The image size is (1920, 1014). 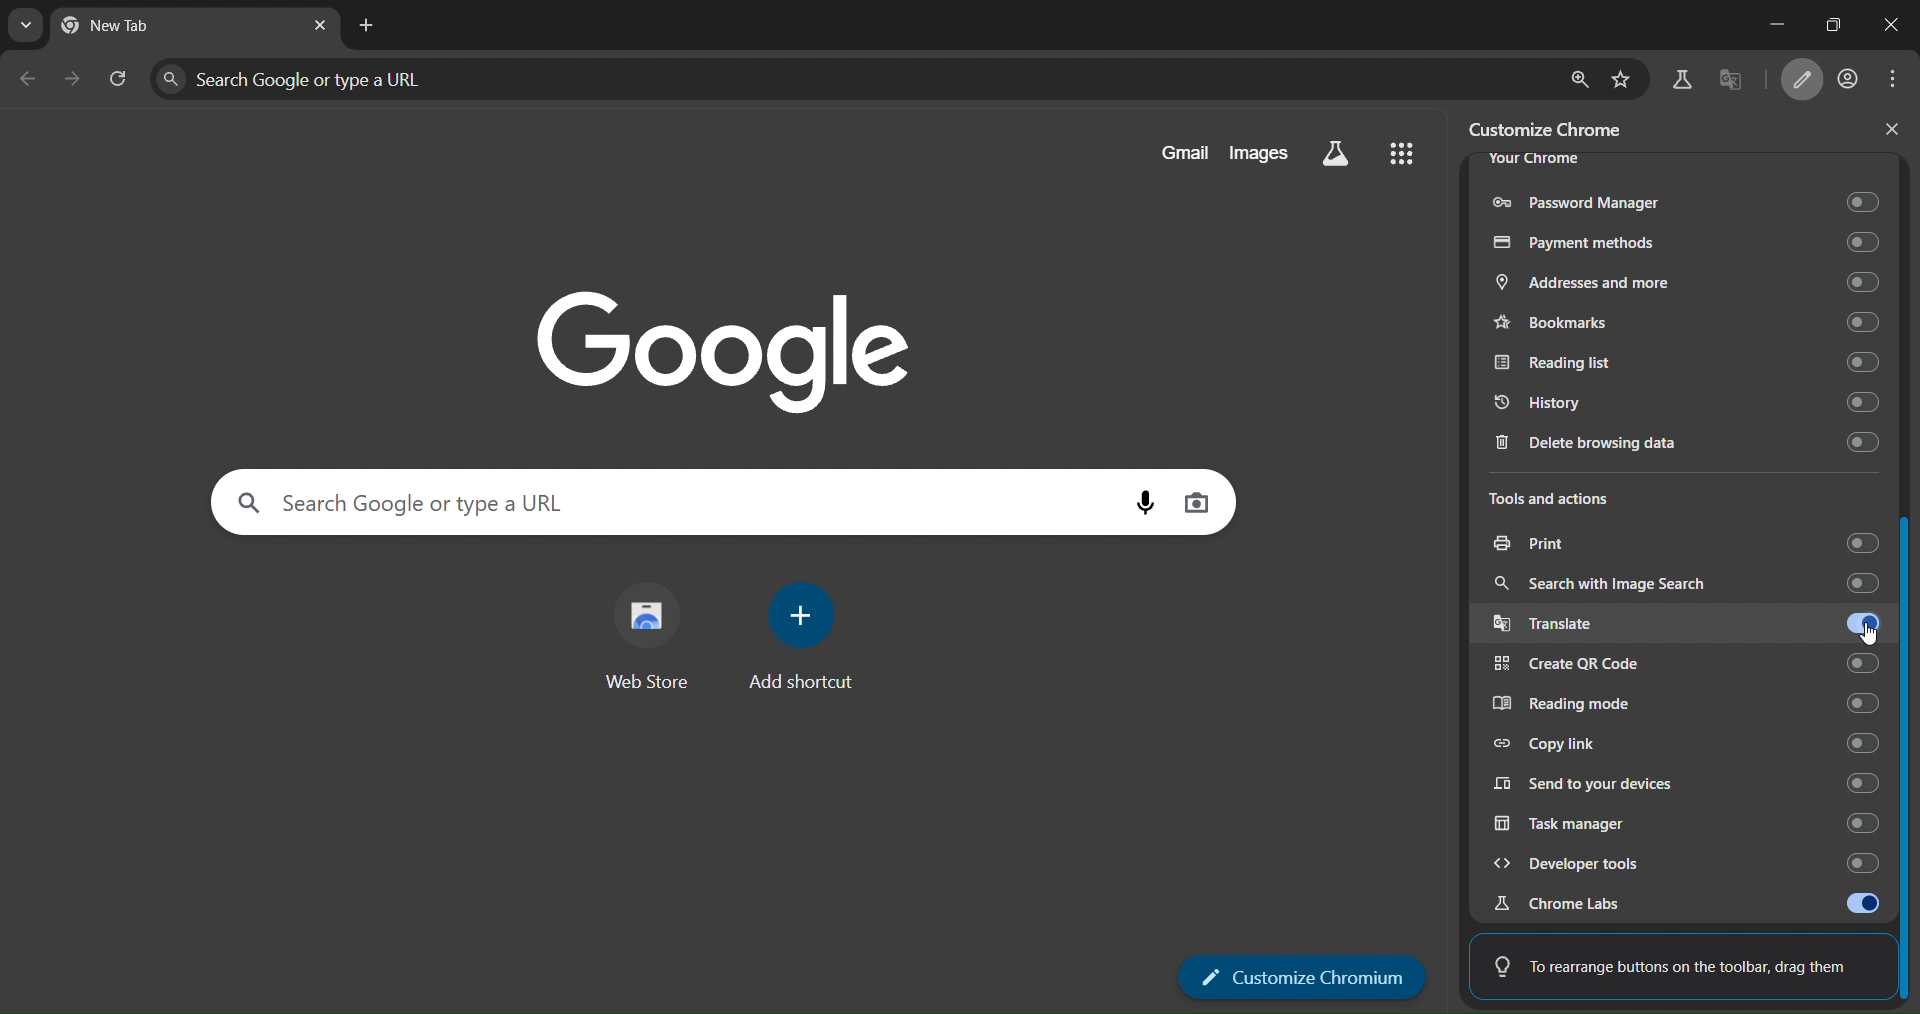 I want to click on translate, so click(x=1685, y=624).